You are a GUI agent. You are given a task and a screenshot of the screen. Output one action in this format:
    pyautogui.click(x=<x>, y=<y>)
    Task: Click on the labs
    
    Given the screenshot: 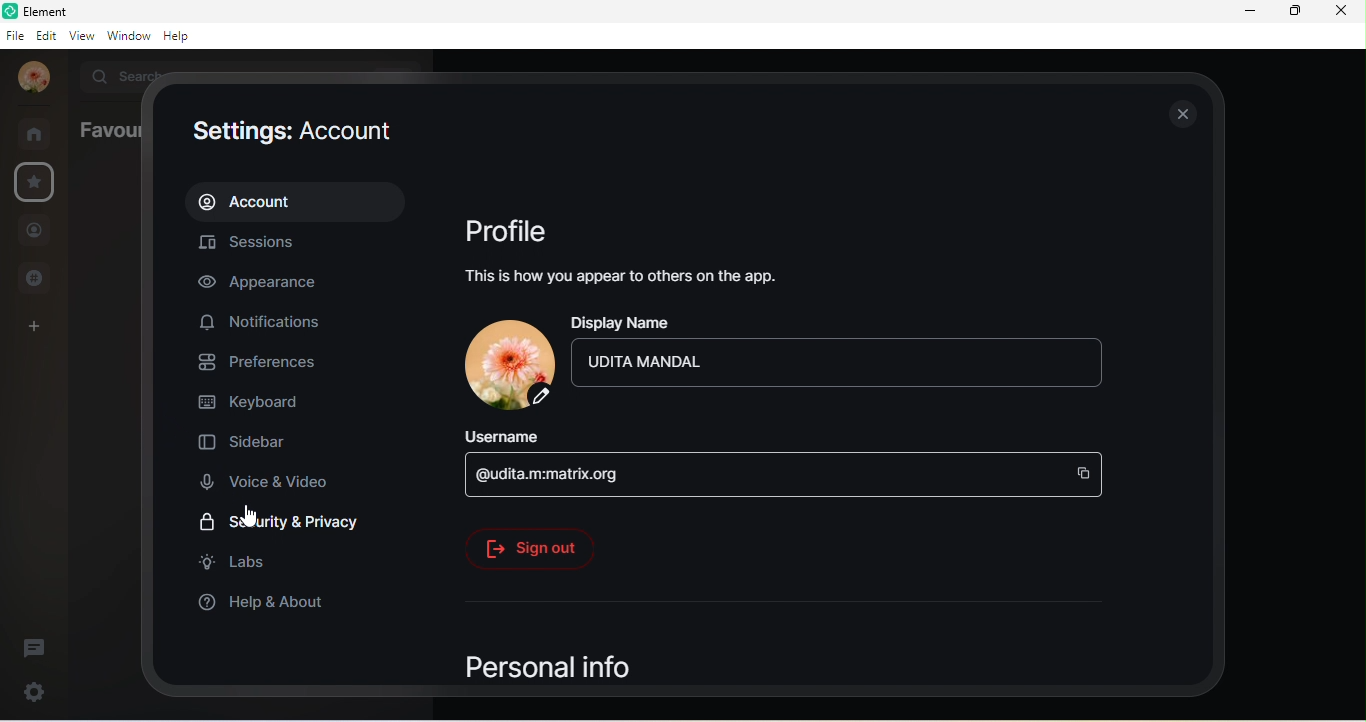 What is the action you would take?
    pyautogui.click(x=237, y=562)
    